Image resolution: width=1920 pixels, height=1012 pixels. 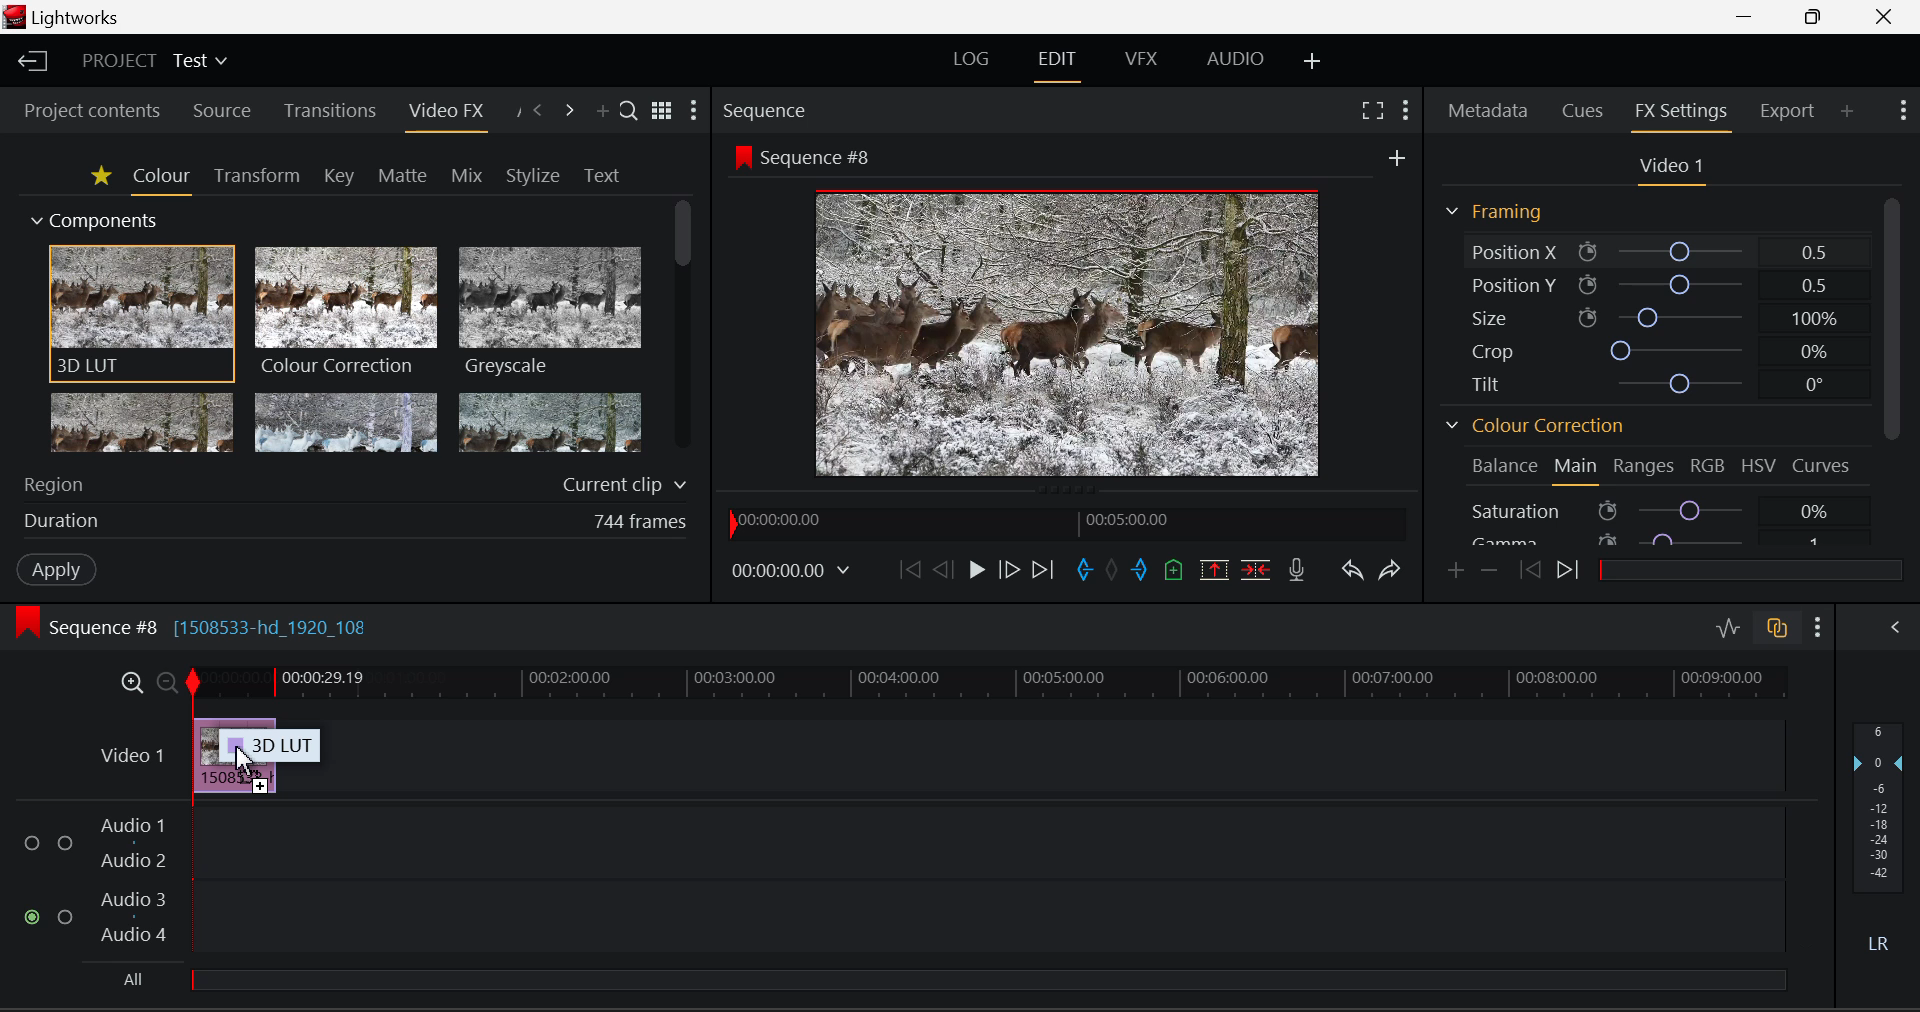 I want to click on Project Timeline Navigator, so click(x=1064, y=524).